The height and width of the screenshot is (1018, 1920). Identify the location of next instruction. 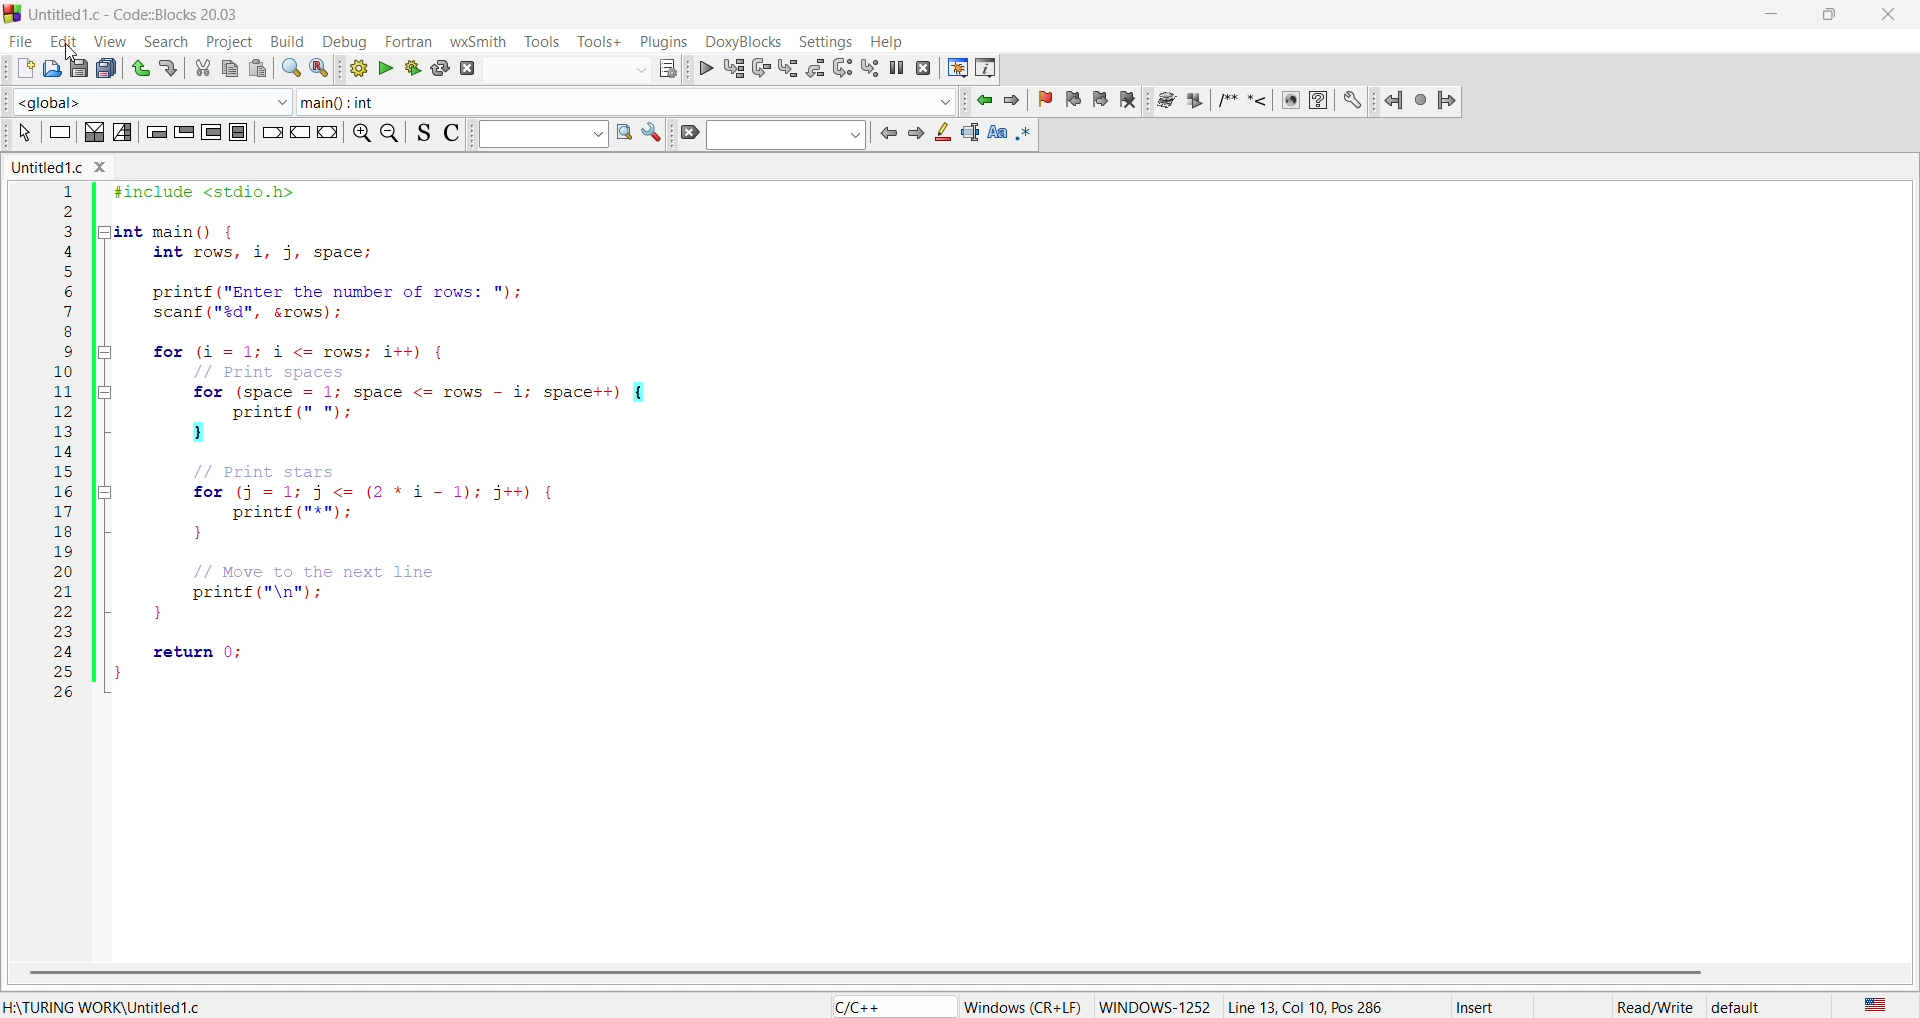
(842, 68).